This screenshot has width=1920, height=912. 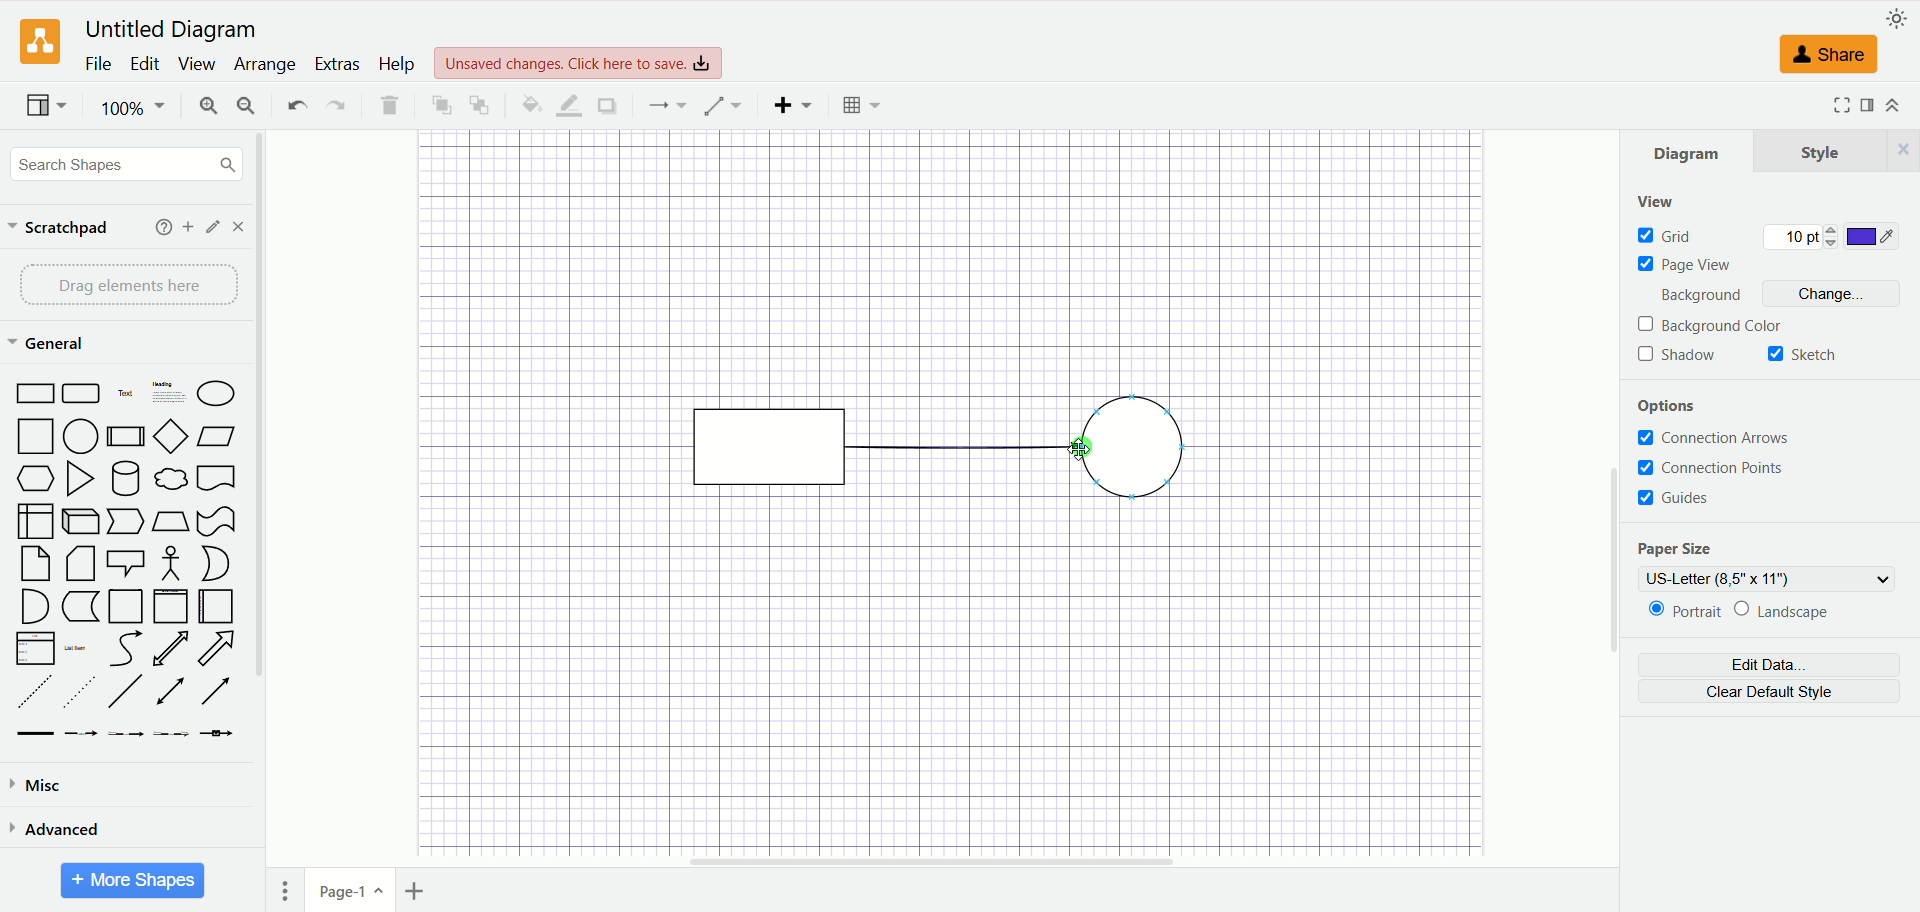 What do you see at coordinates (1838, 293) in the screenshot?
I see `change` at bounding box center [1838, 293].